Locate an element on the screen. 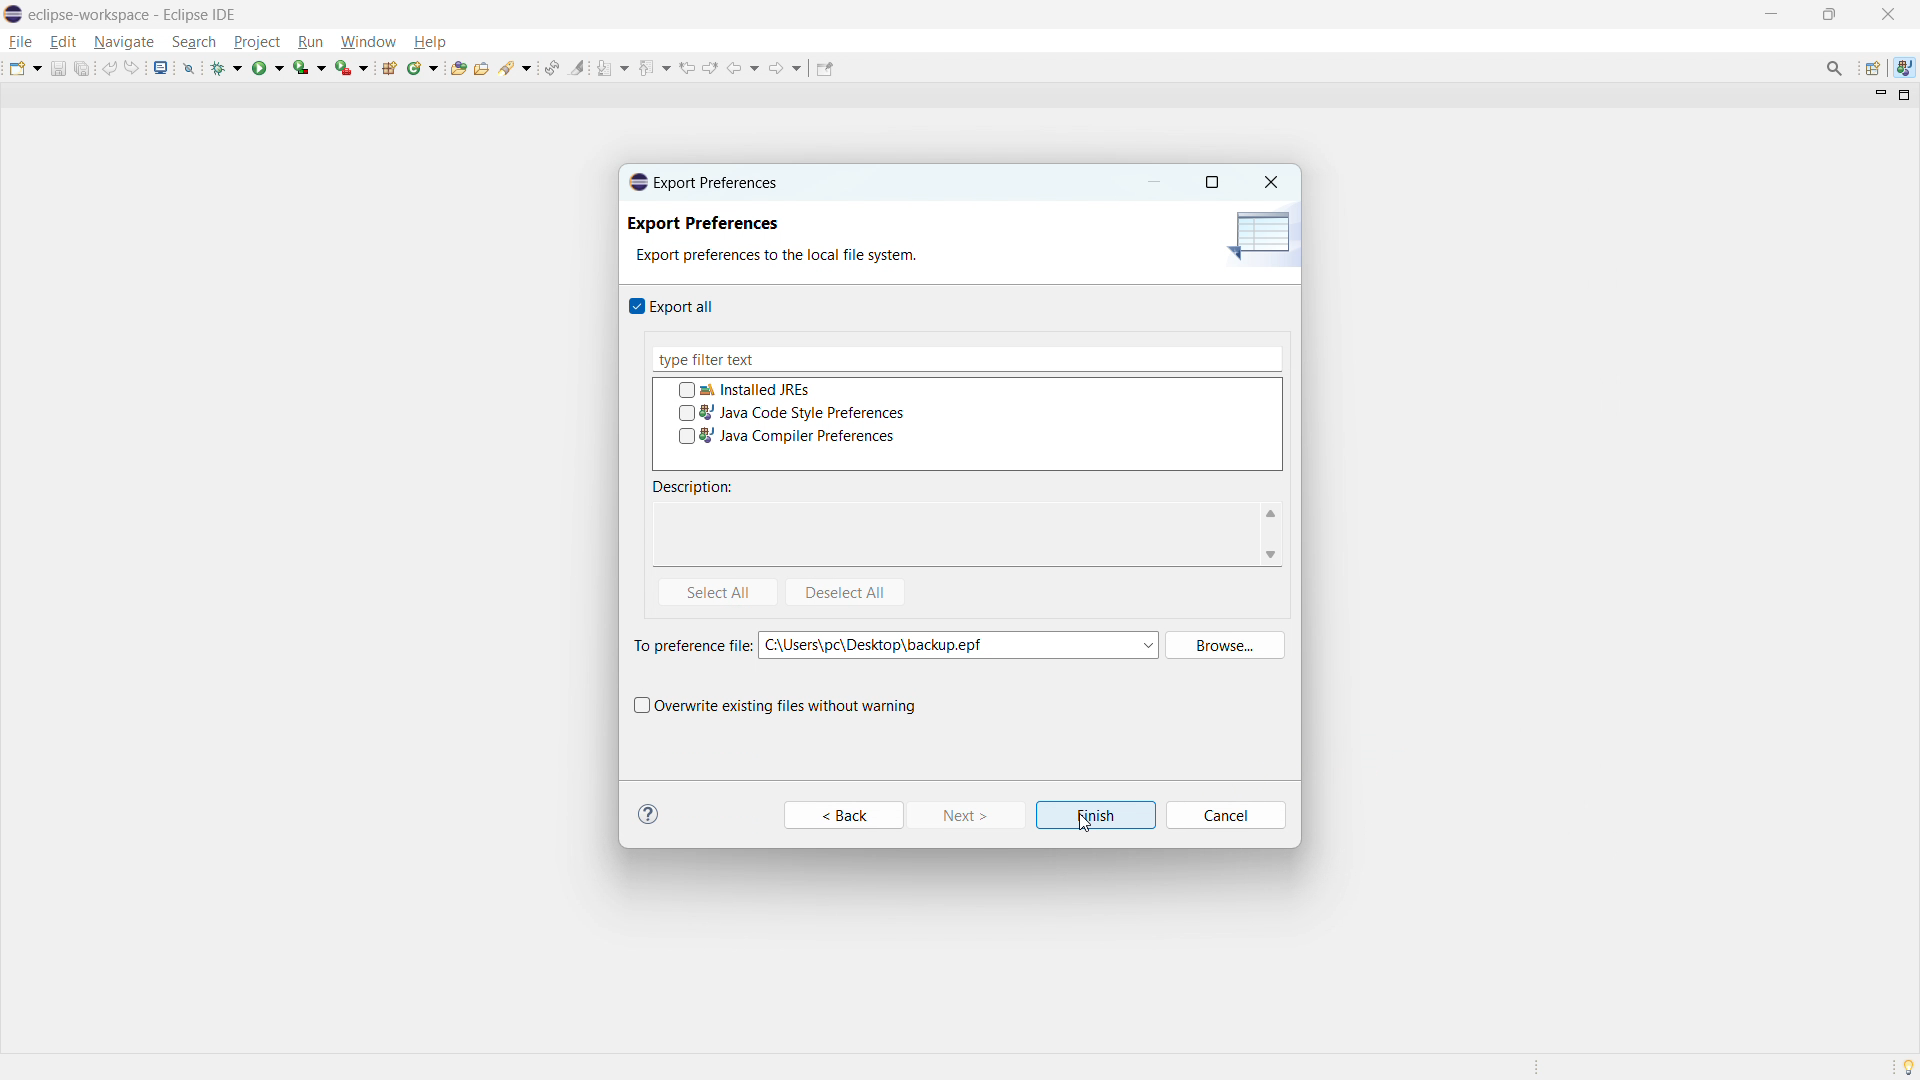 This screenshot has width=1920, height=1080. description is located at coordinates (693, 486).